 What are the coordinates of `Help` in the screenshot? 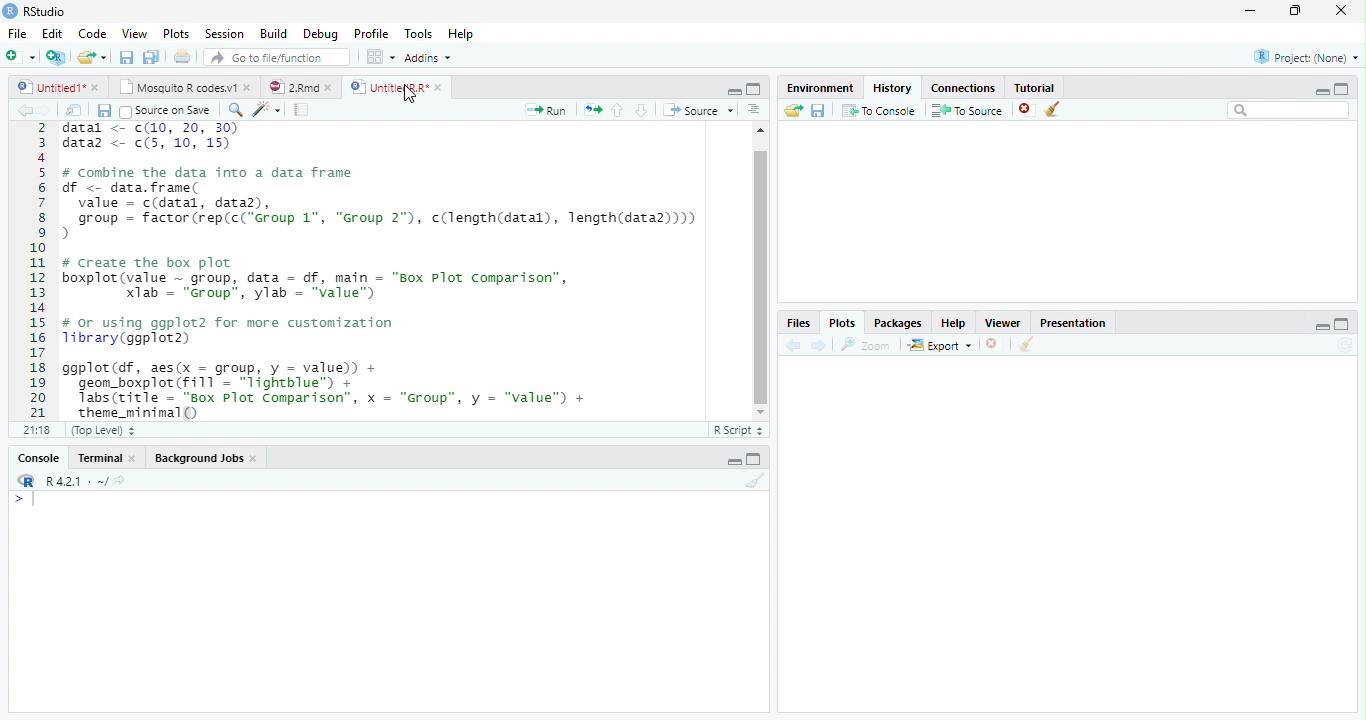 It's located at (461, 33).